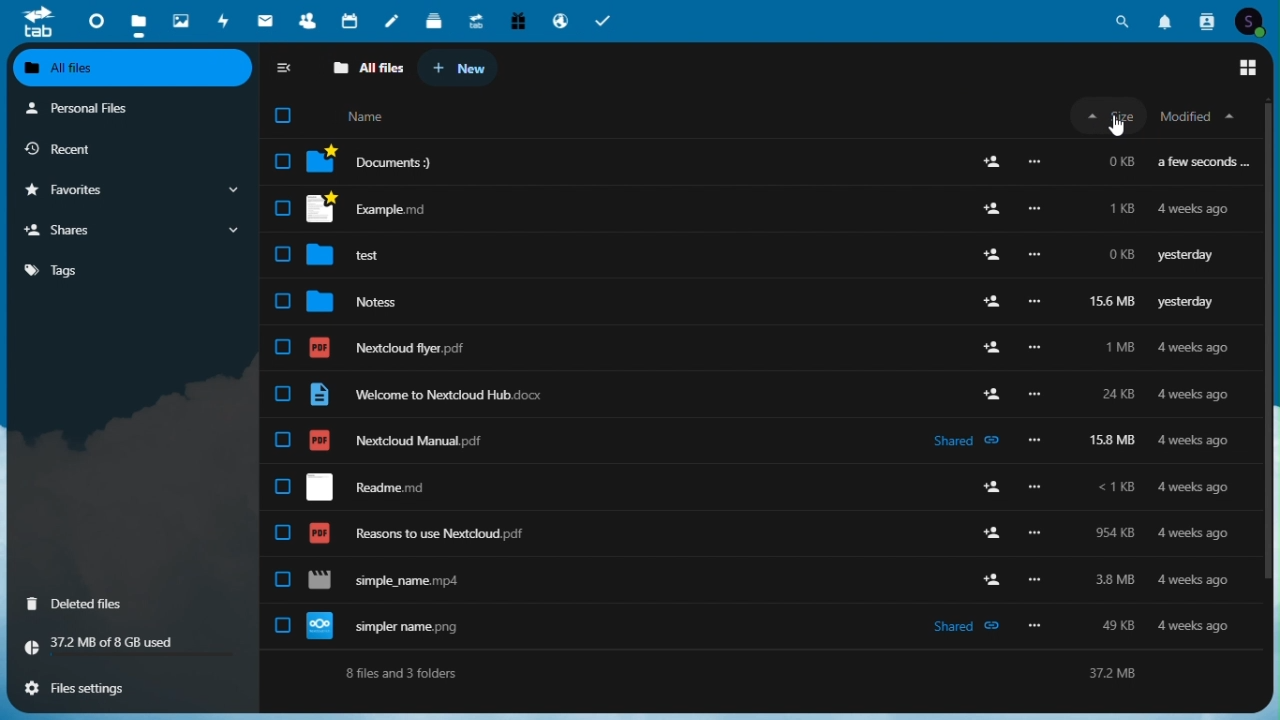 The height and width of the screenshot is (720, 1280). I want to click on Contacts, so click(307, 19).